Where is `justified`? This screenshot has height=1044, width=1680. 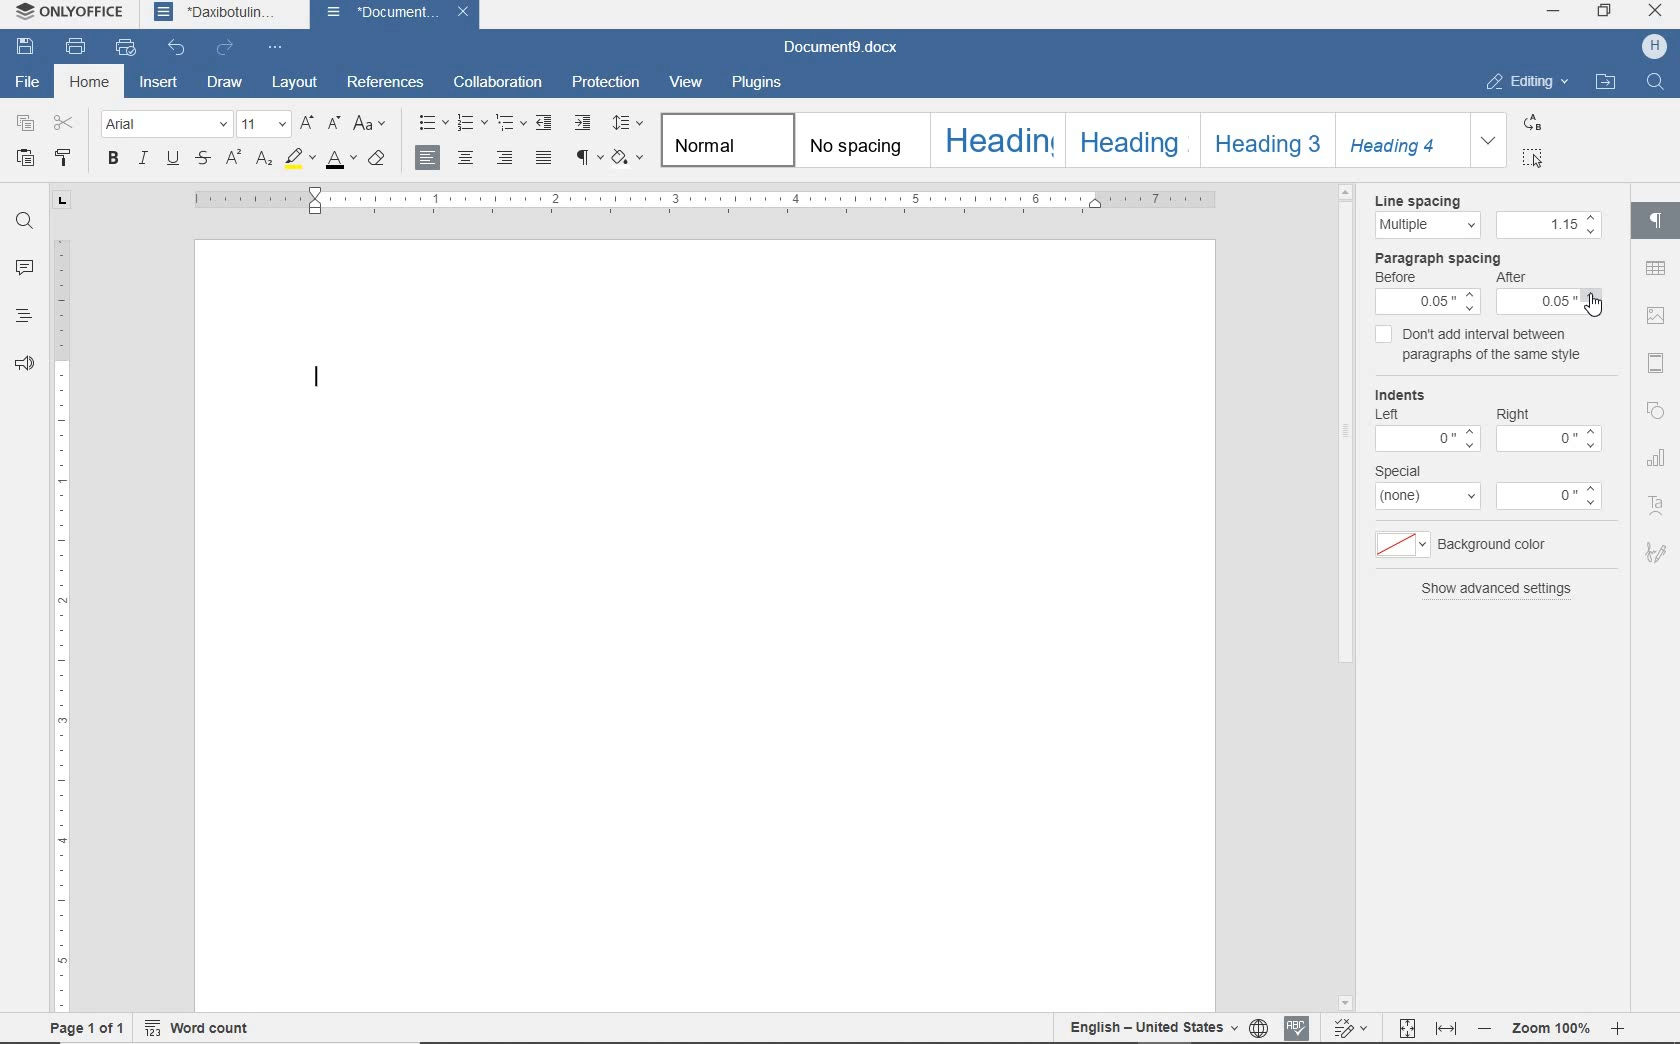
justified is located at coordinates (546, 159).